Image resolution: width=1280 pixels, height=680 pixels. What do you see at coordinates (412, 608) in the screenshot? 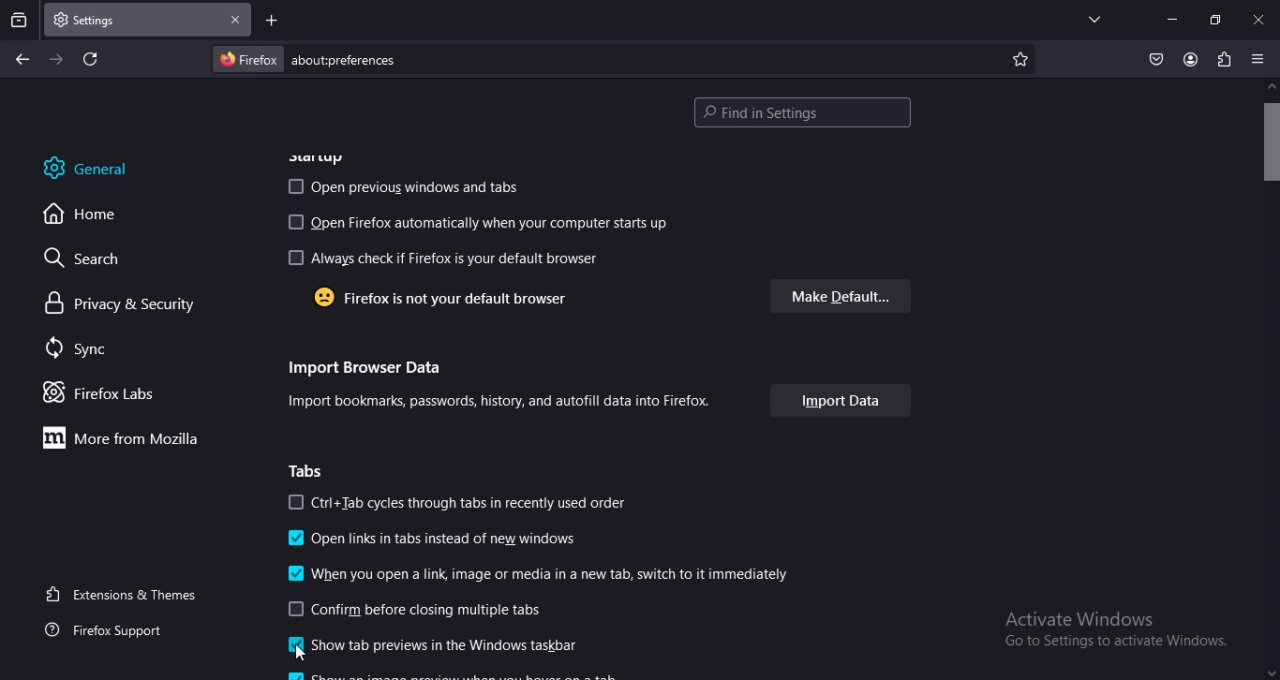
I see `confirm before closing multile tabs` at bounding box center [412, 608].